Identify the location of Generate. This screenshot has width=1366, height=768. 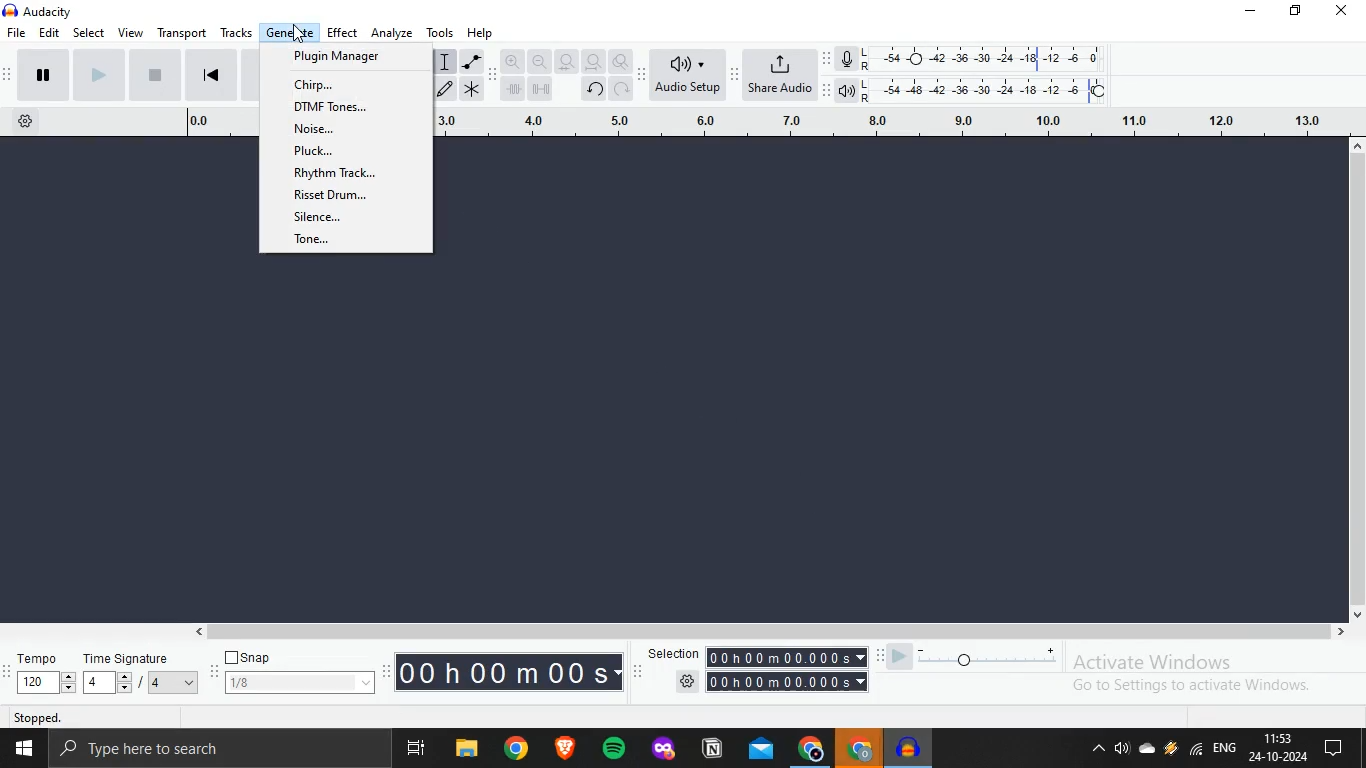
(293, 31).